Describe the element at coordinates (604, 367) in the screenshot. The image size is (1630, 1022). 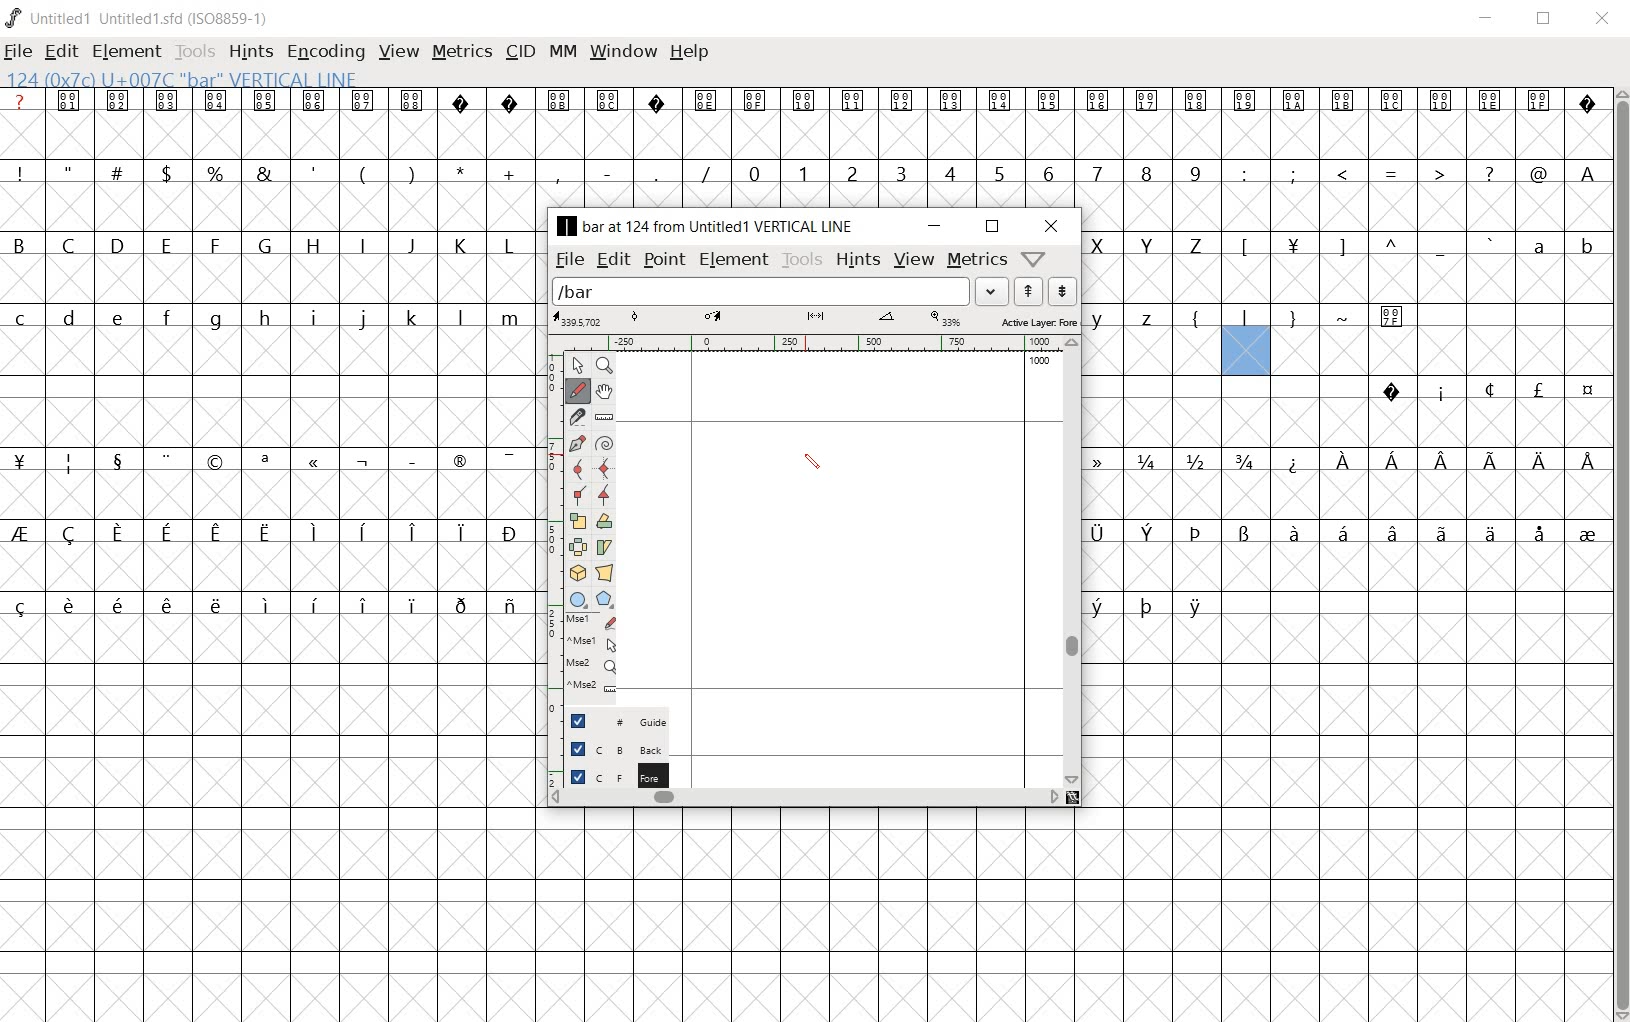
I see `Magnify` at that location.